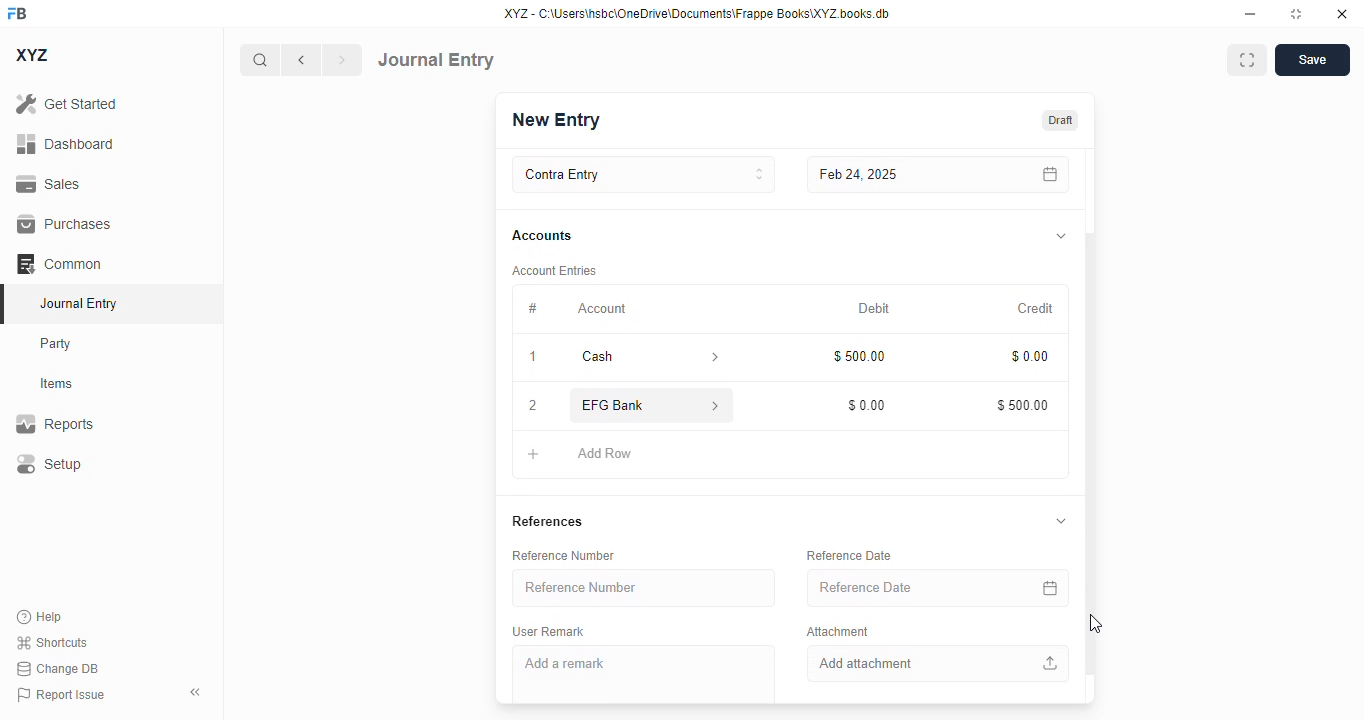 The height and width of the screenshot is (720, 1364). I want to click on dashboard, so click(65, 143).